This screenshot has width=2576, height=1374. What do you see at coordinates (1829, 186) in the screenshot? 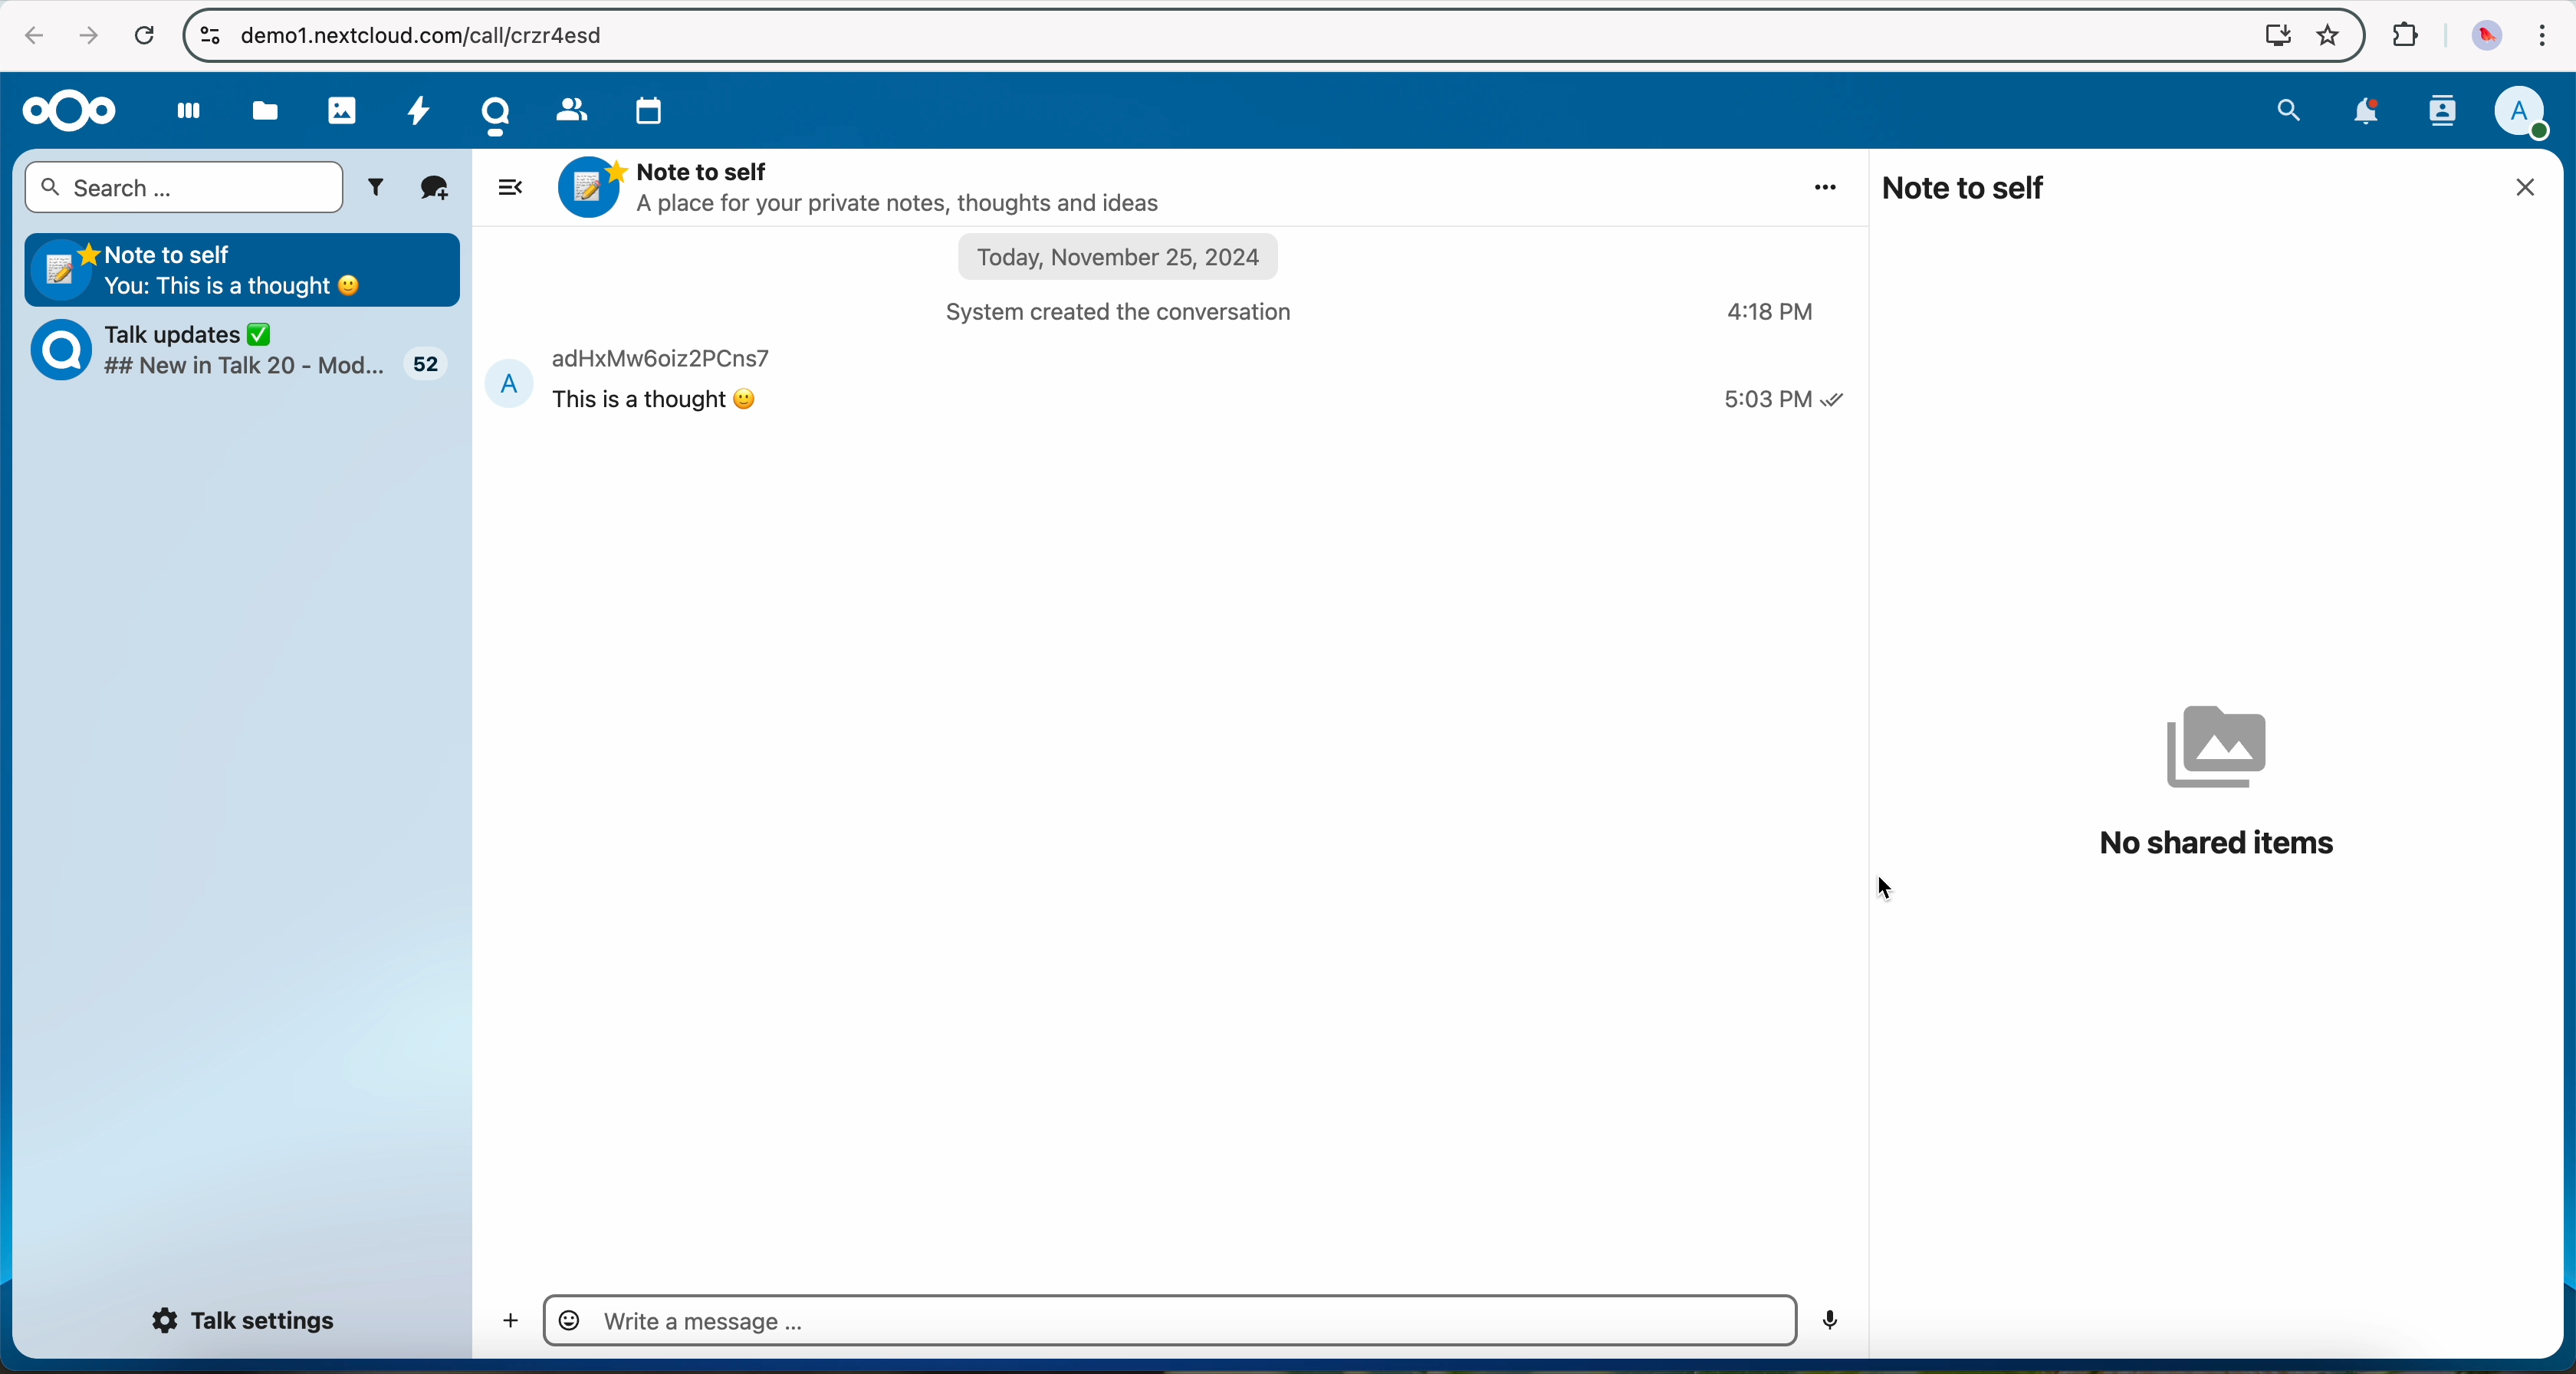
I see `more options` at bounding box center [1829, 186].